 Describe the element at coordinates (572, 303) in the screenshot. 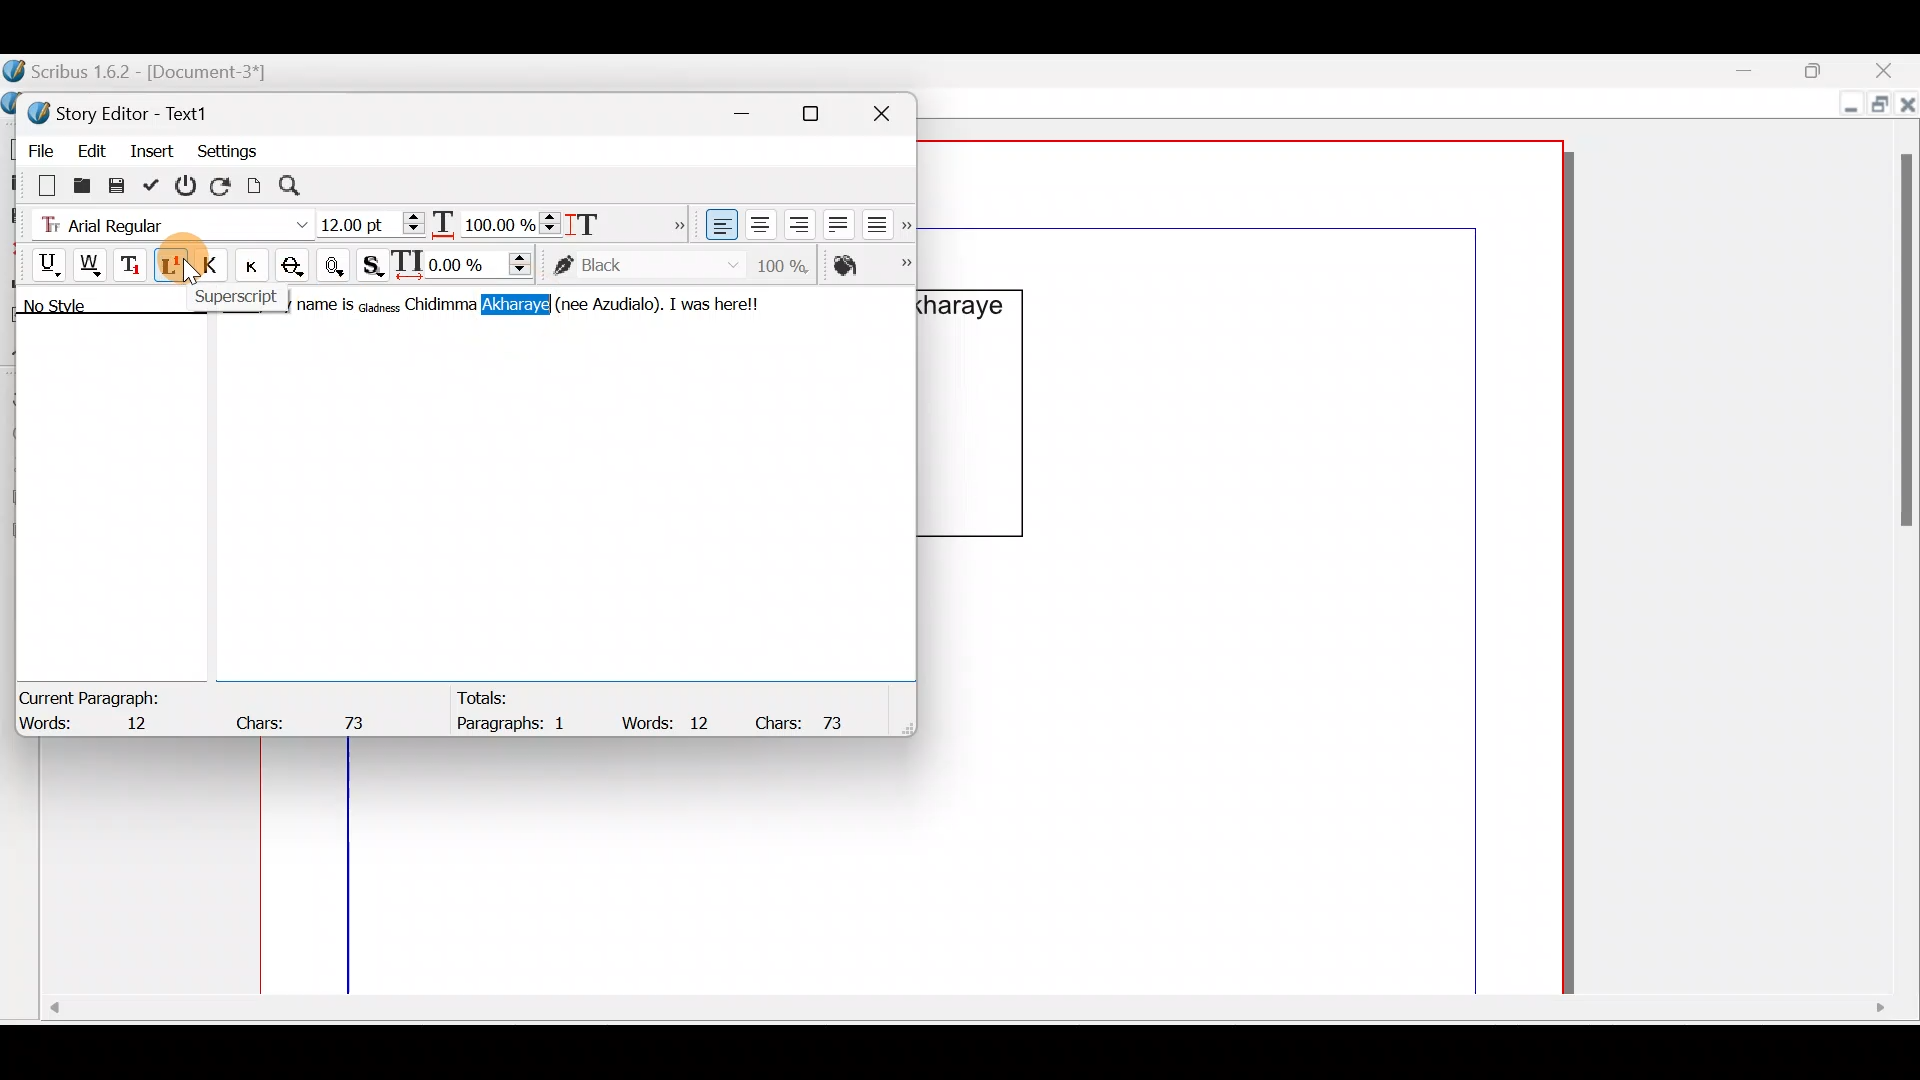

I see `(nee` at that location.